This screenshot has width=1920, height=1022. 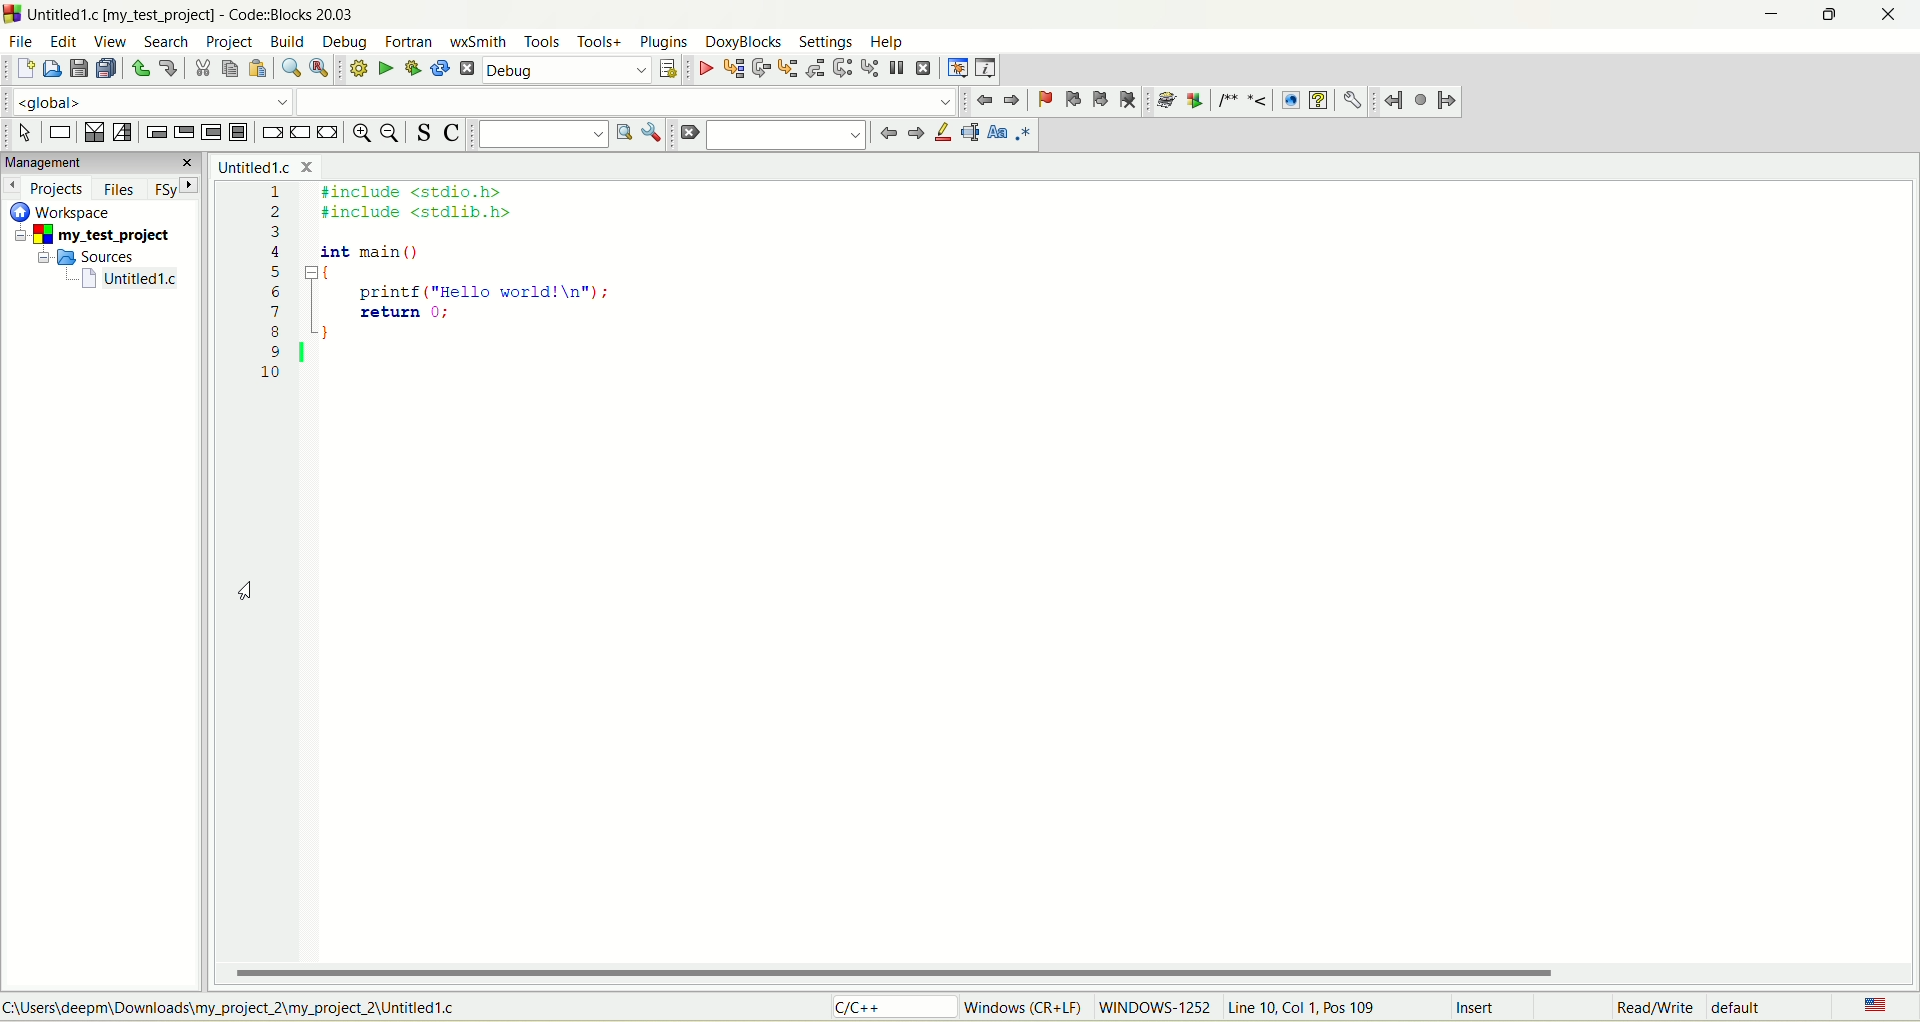 What do you see at coordinates (1897, 12) in the screenshot?
I see `close` at bounding box center [1897, 12].